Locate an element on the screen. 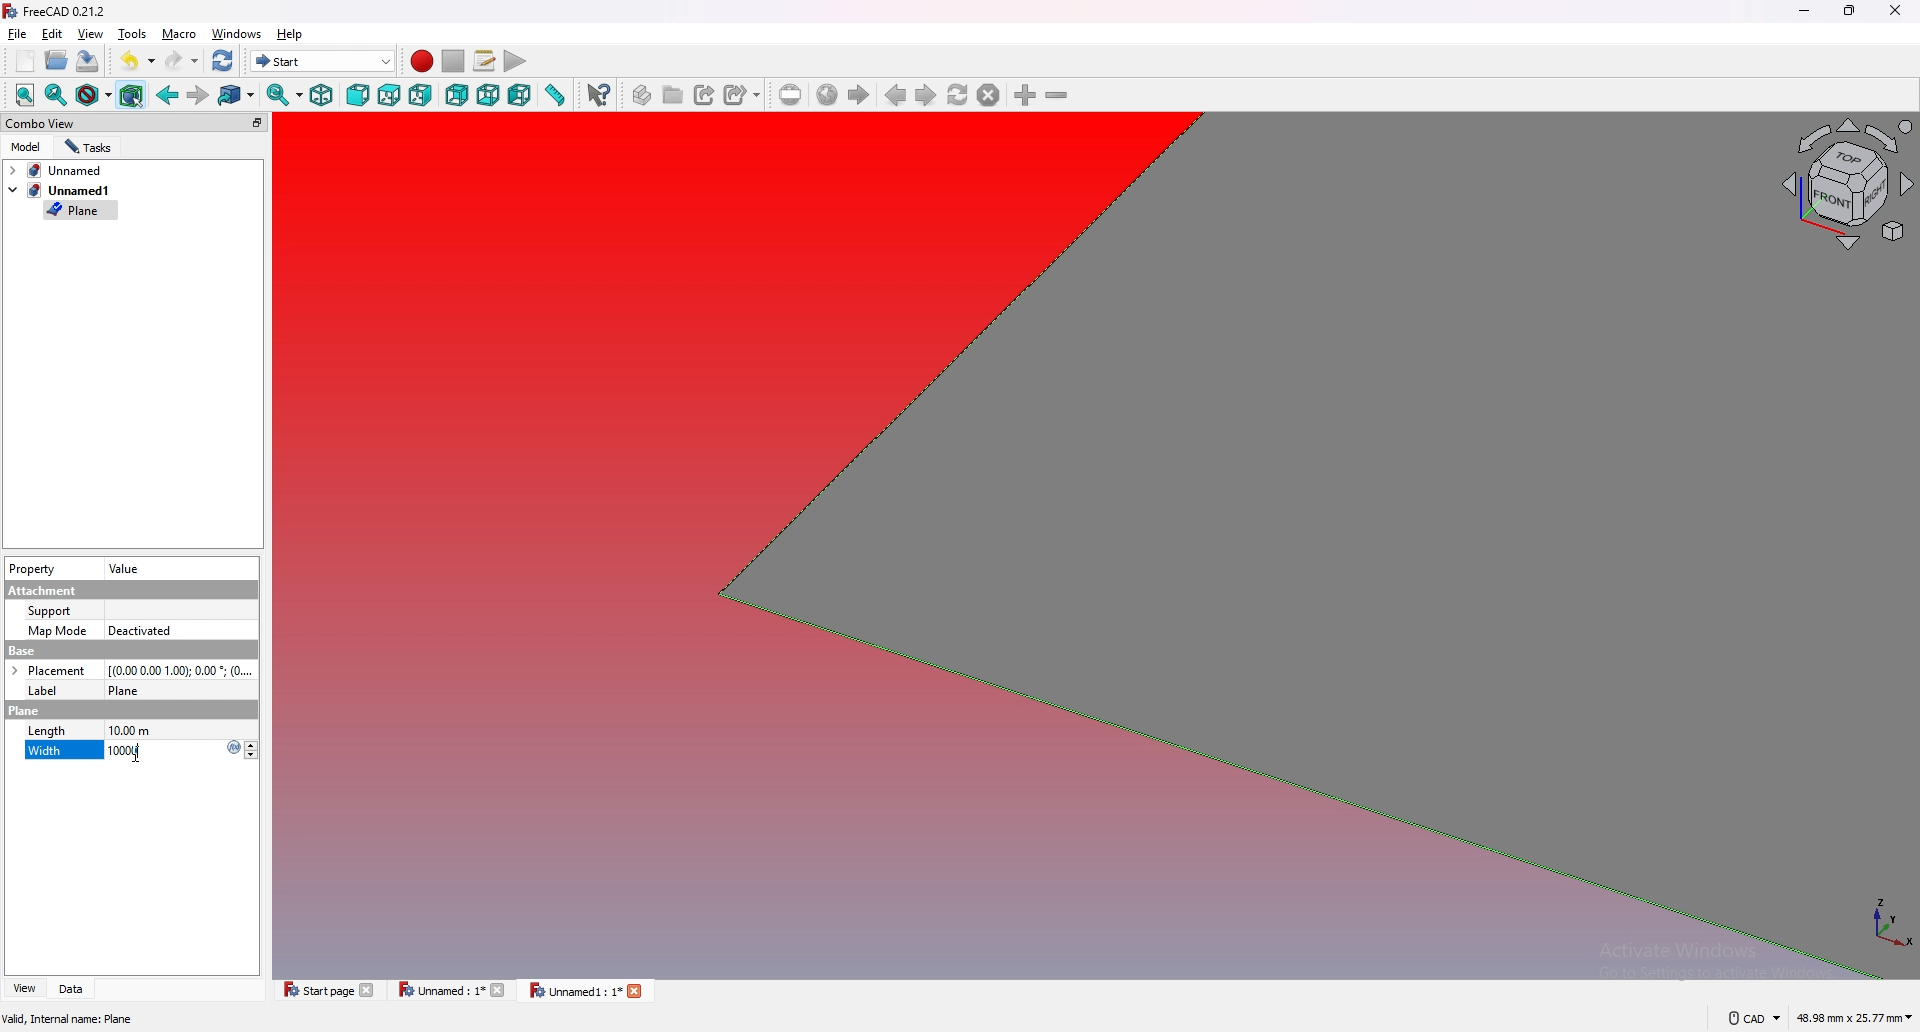 The image size is (1920, 1032). view is located at coordinates (23, 989).